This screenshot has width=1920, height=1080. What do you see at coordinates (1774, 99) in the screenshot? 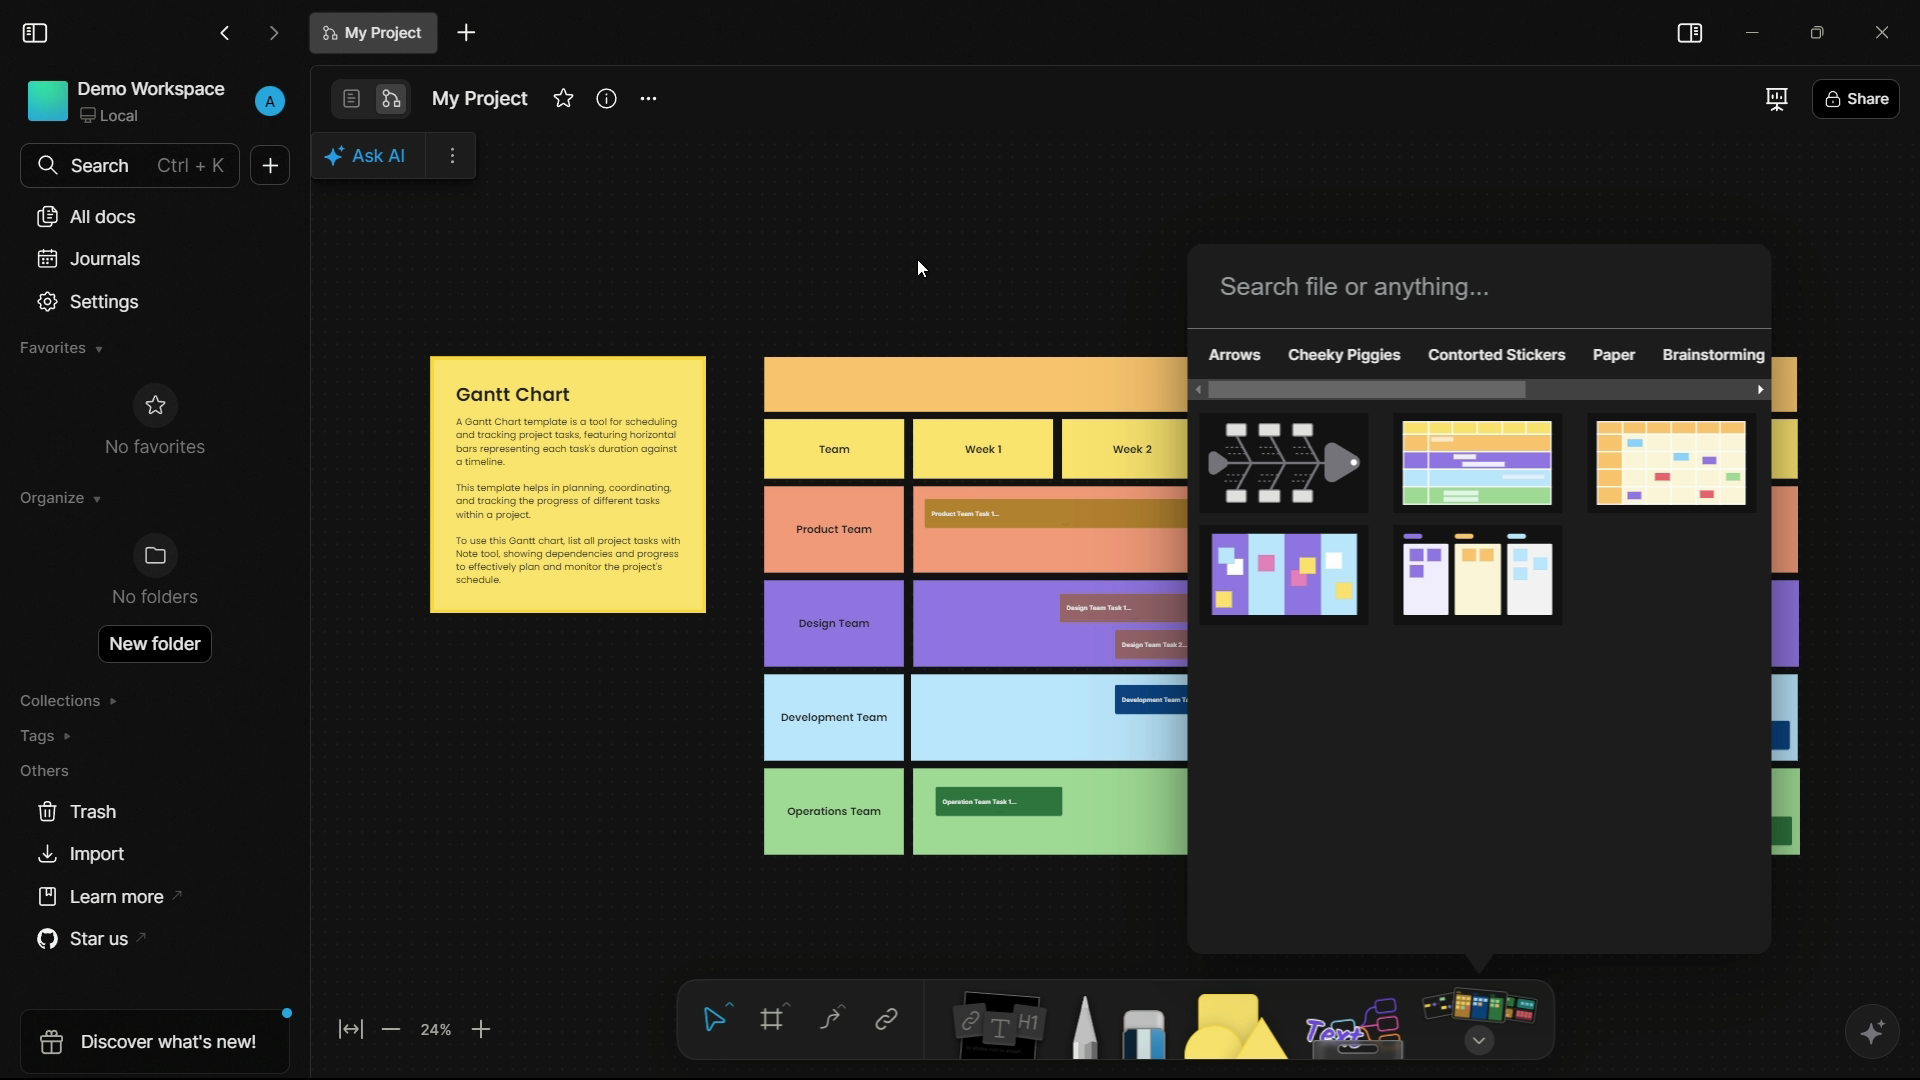
I see `full screen` at bounding box center [1774, 99].